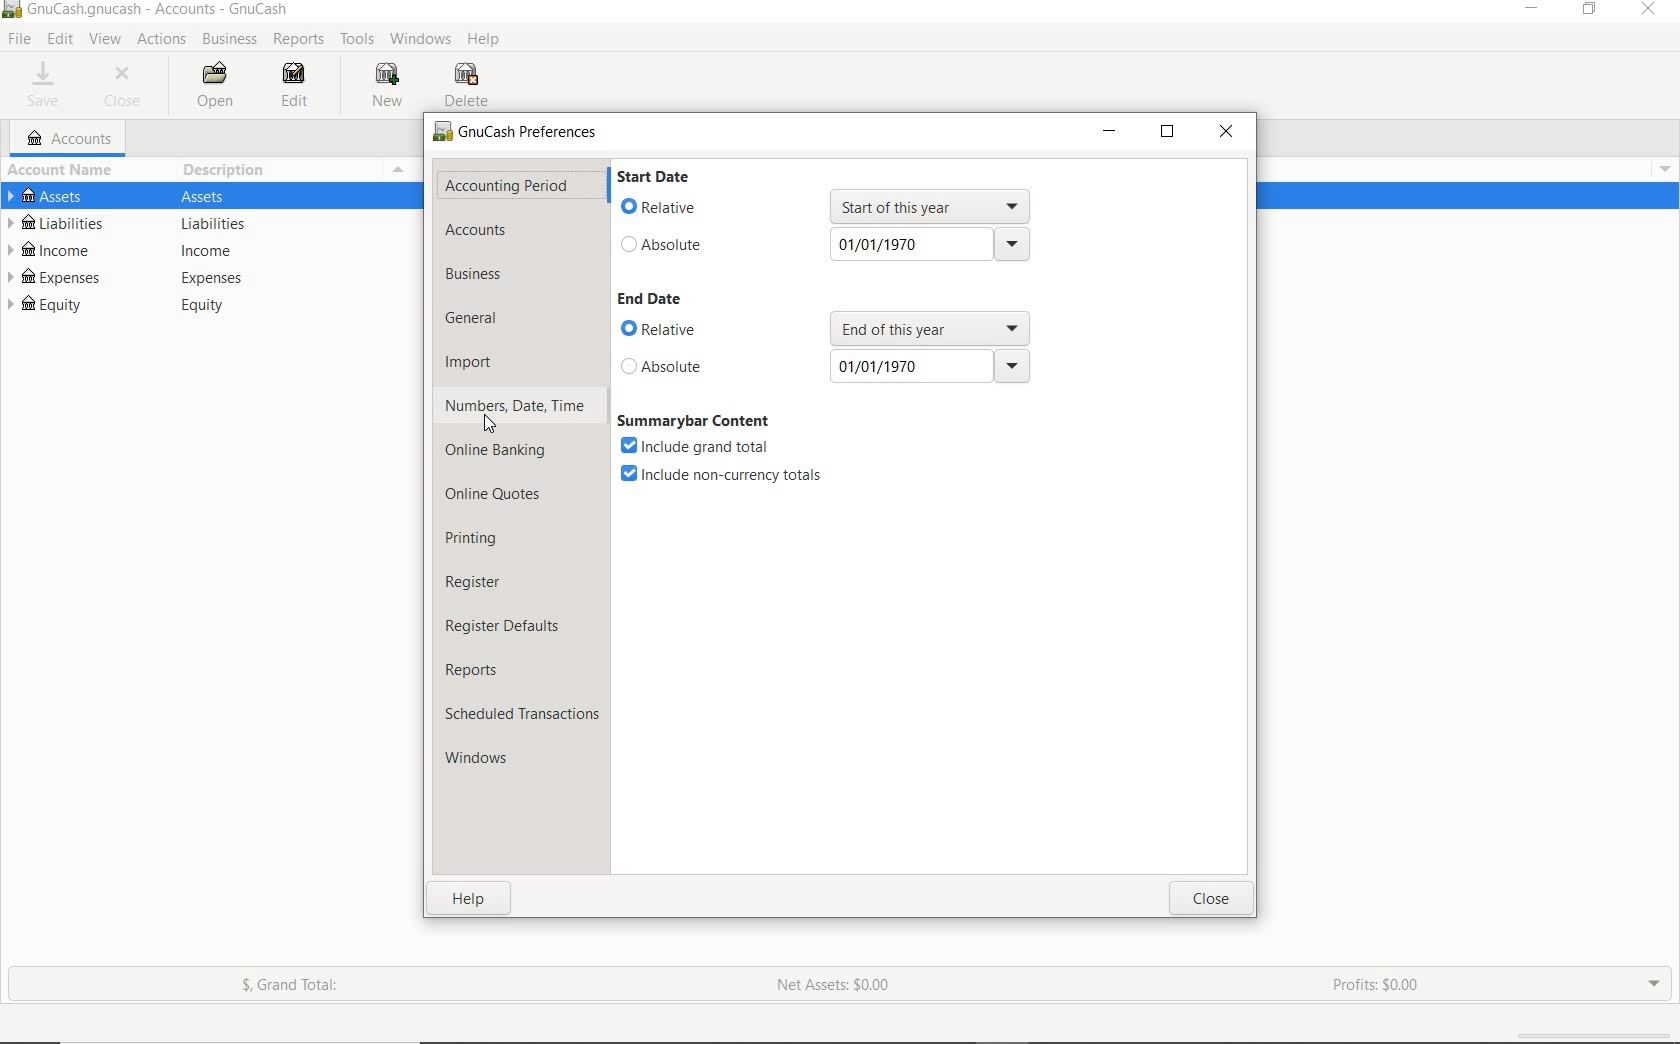 The height and width of the screenshot is (1044, 1680). Describe the element at coordinates (64, 171) in the screenshot. I see `ACCOUNT NAME` at that location.